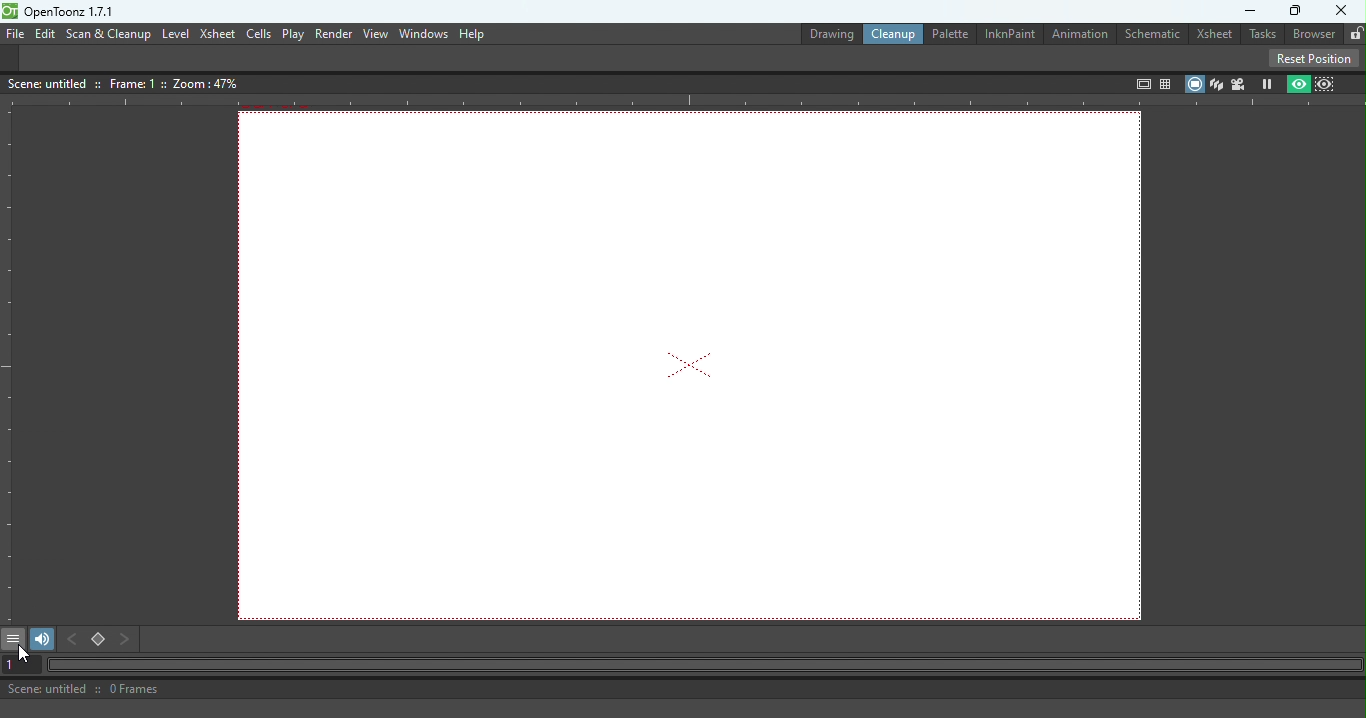 This screenshot has width=1366, height=718. What do you see at coordinates (948, 33) in the screenshot?
I see `Palette` at bounding box center [948, 33].